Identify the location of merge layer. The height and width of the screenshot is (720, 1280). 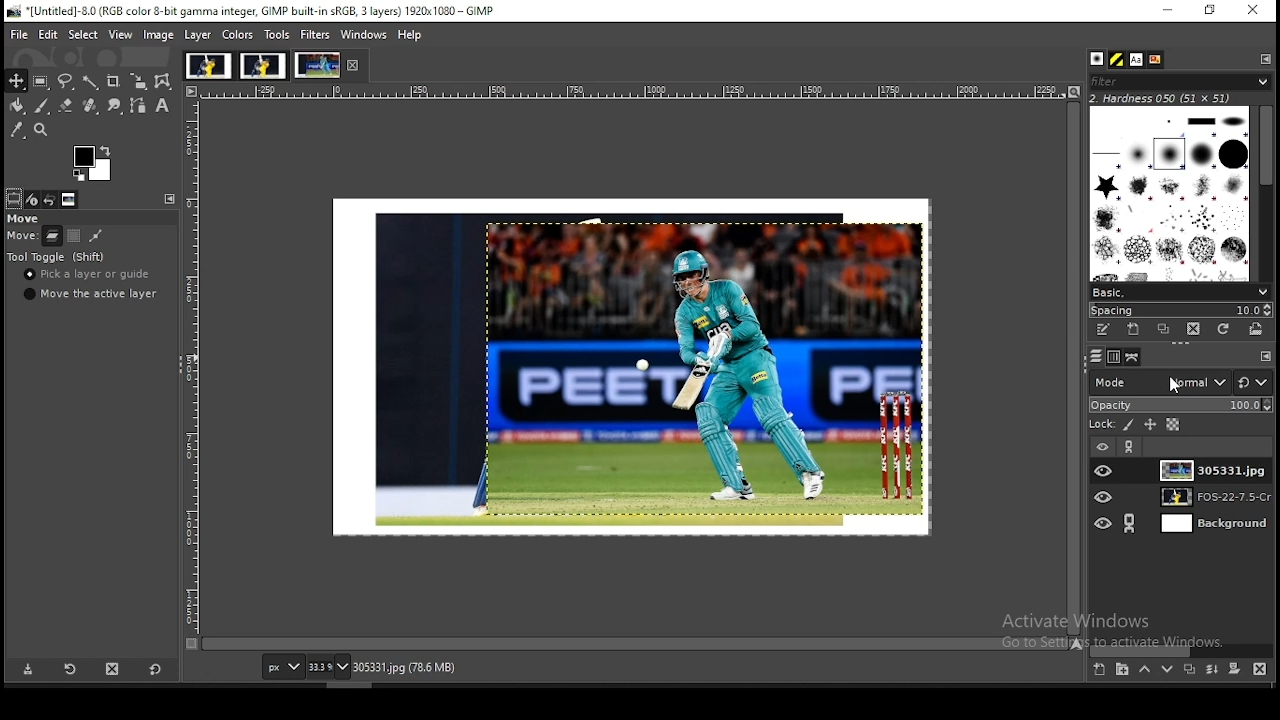
(1213, 669).